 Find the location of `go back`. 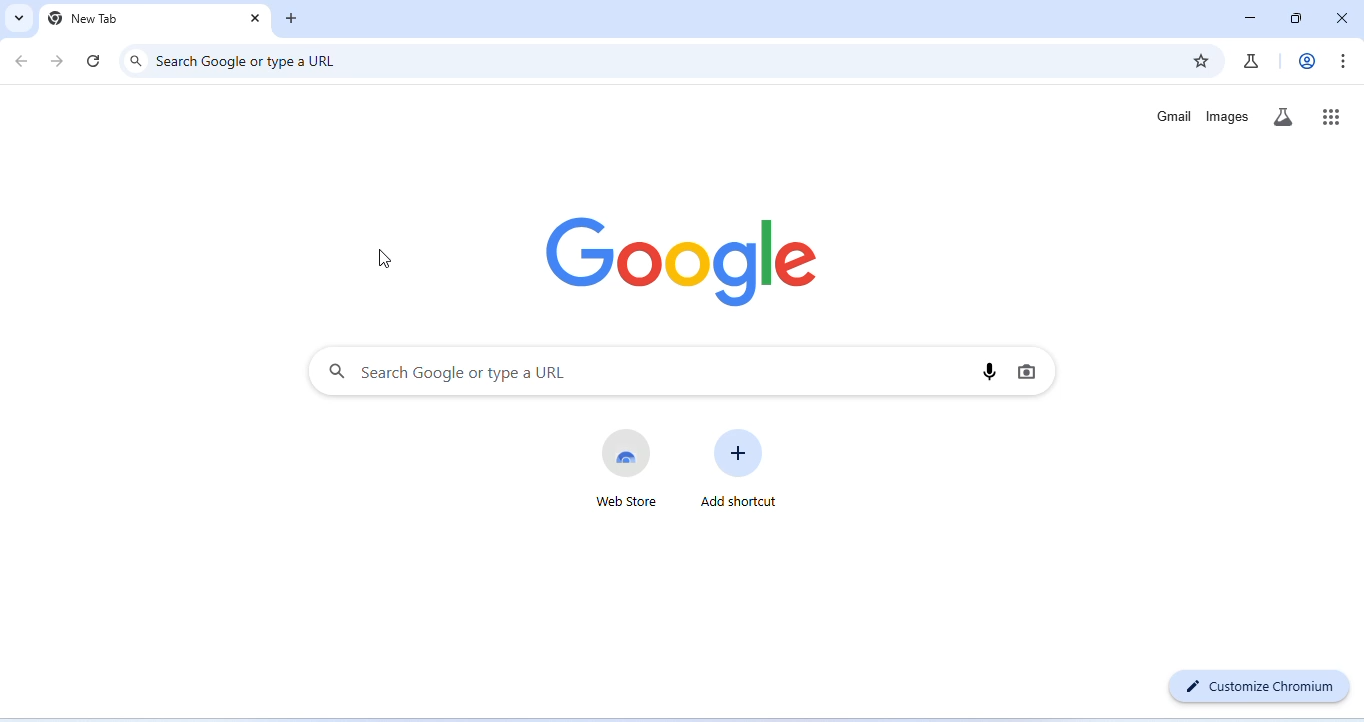

go back is located at coordinates (24, 60).